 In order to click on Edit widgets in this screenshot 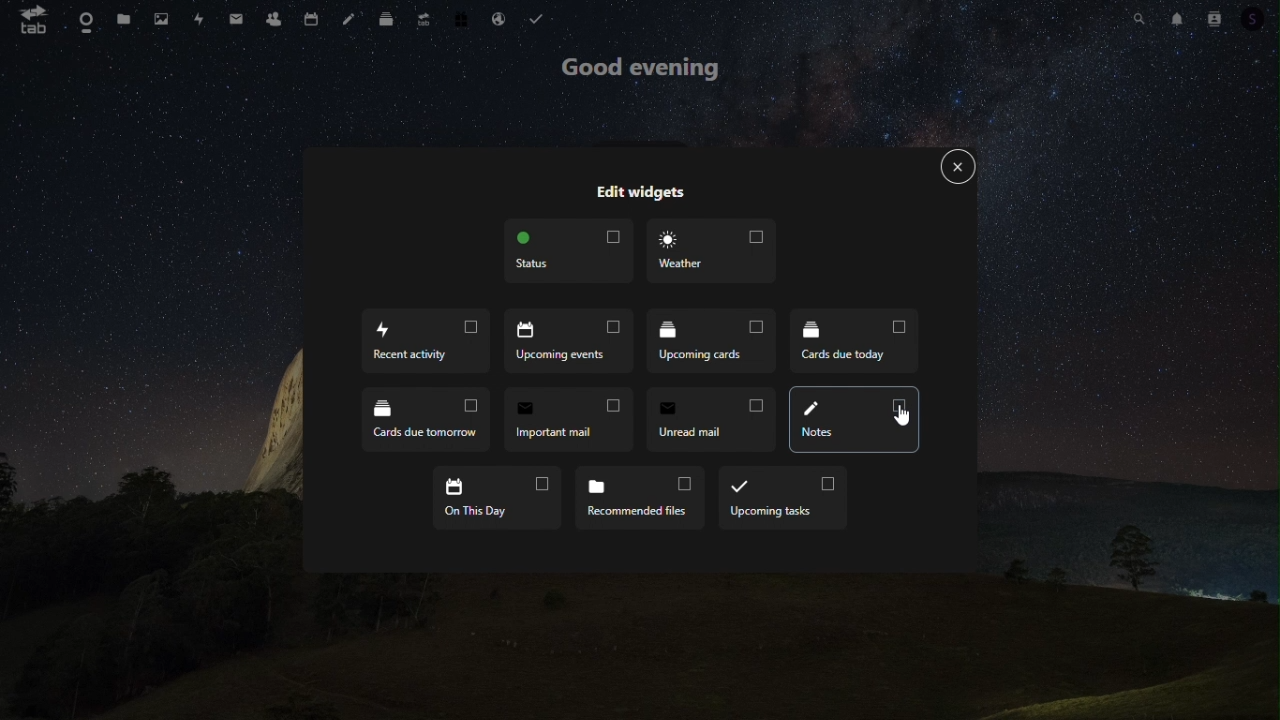, I will do `click(643, 193)`.